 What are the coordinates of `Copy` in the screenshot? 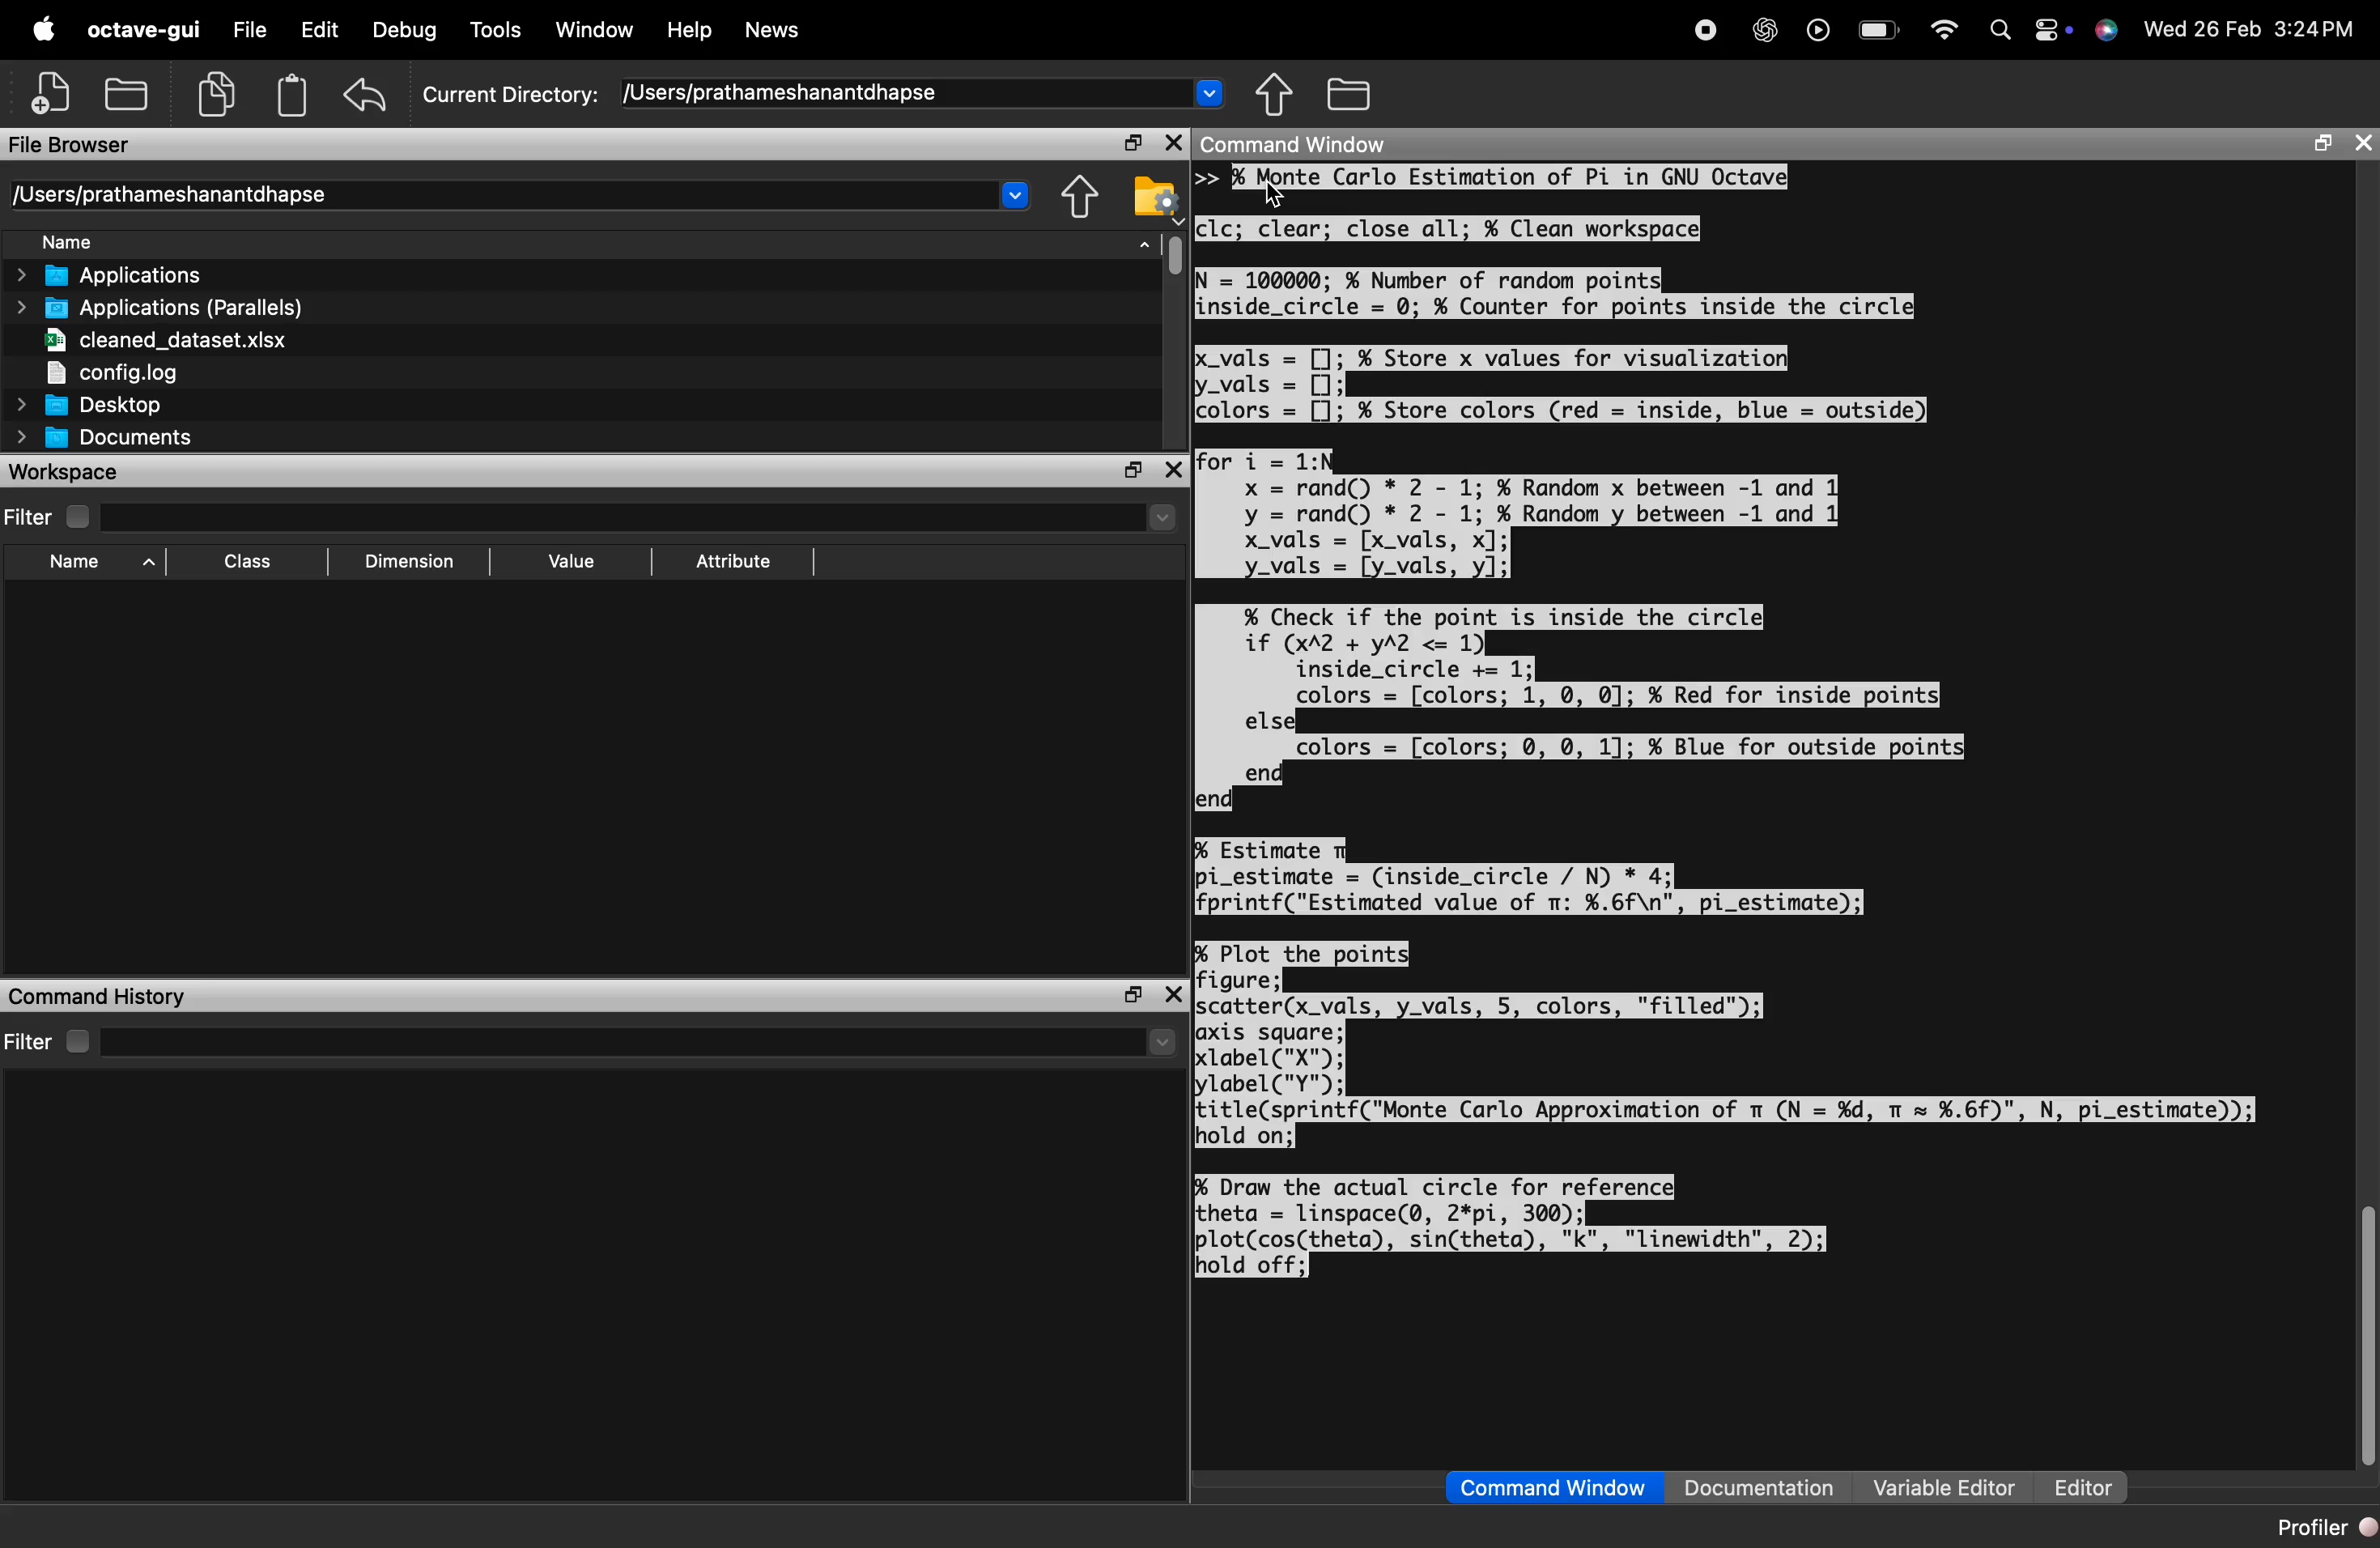 It's located at (218, 92).